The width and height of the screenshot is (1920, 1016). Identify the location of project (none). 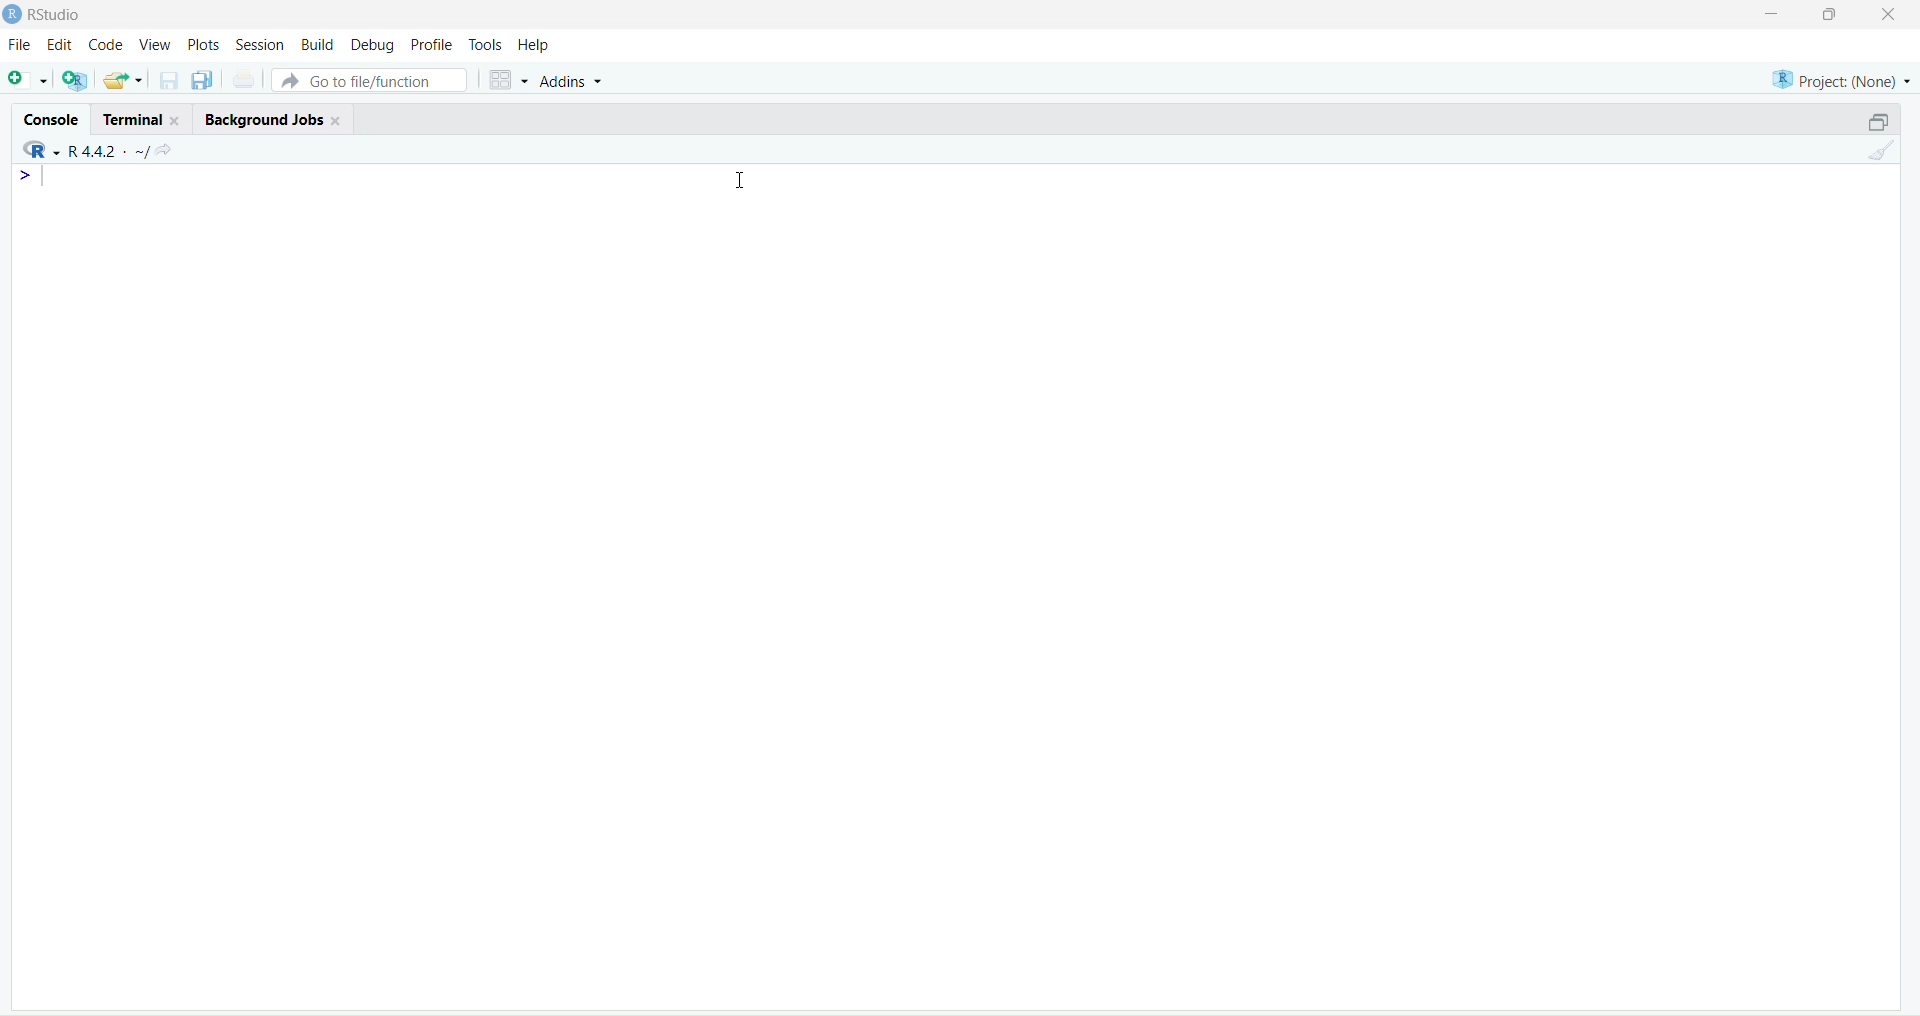
(1841, 81).